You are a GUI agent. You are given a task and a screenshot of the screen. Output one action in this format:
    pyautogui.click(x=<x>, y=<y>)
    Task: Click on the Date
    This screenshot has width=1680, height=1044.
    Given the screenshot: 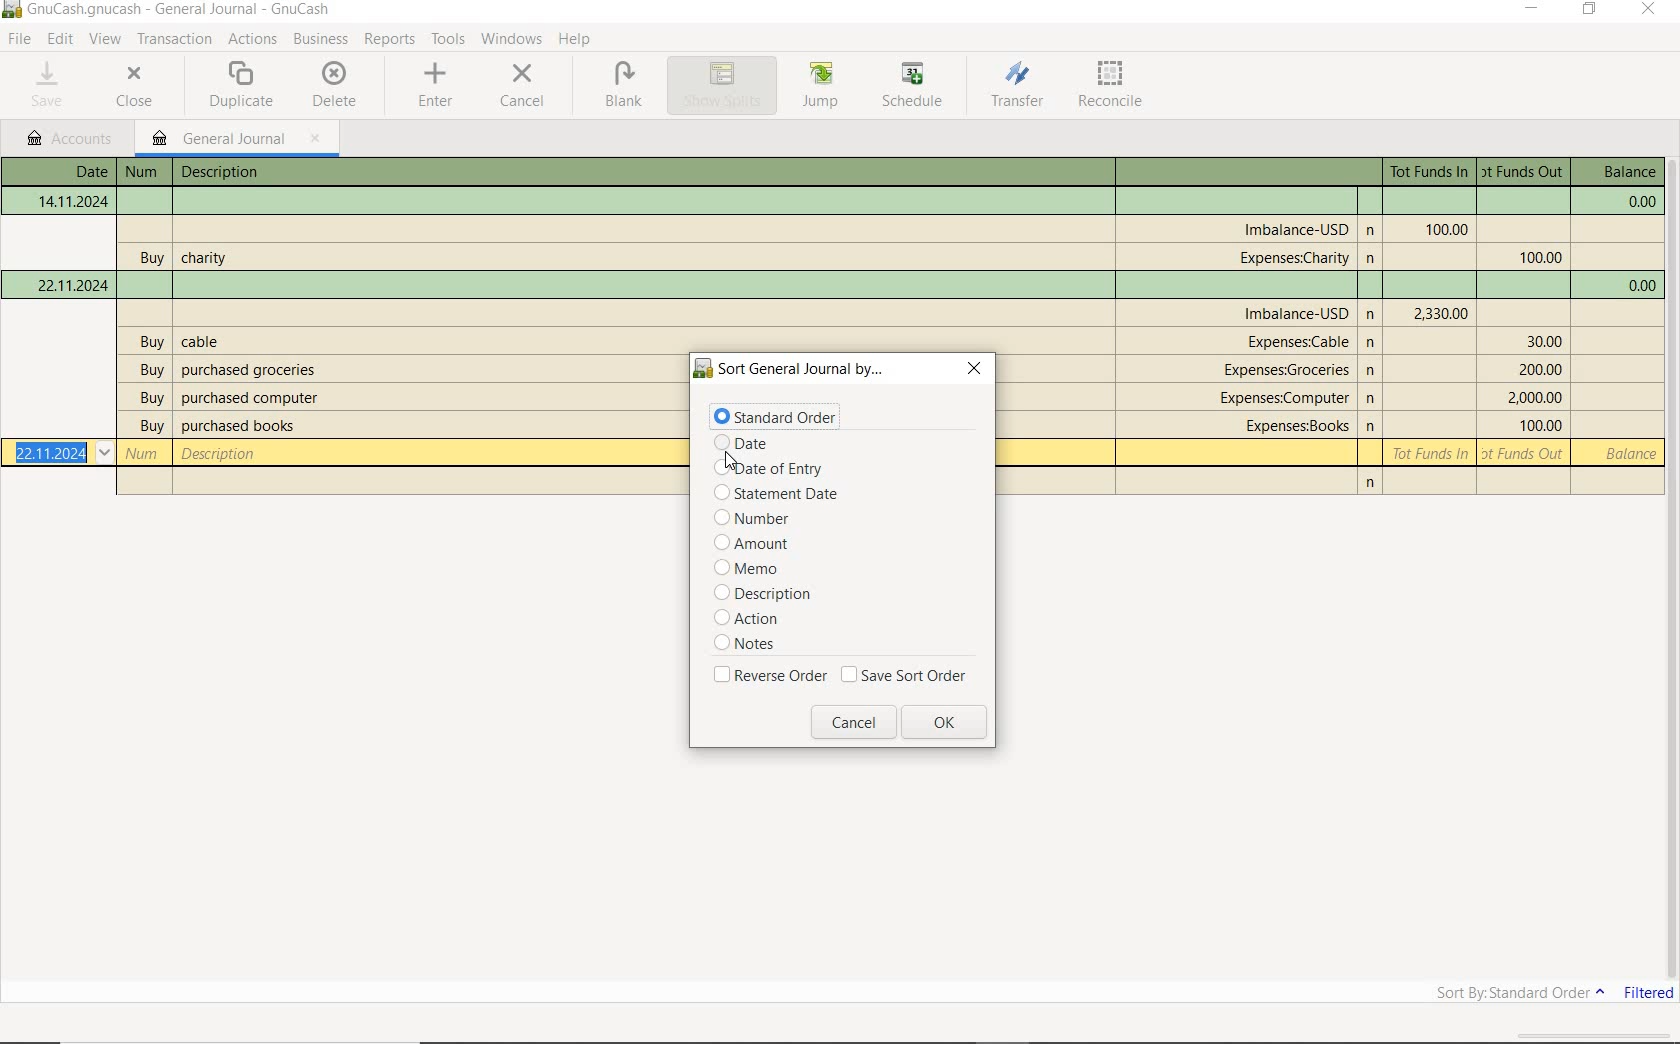 What is the action you would take?
    pyautogui.click(x=72, y=284)
    